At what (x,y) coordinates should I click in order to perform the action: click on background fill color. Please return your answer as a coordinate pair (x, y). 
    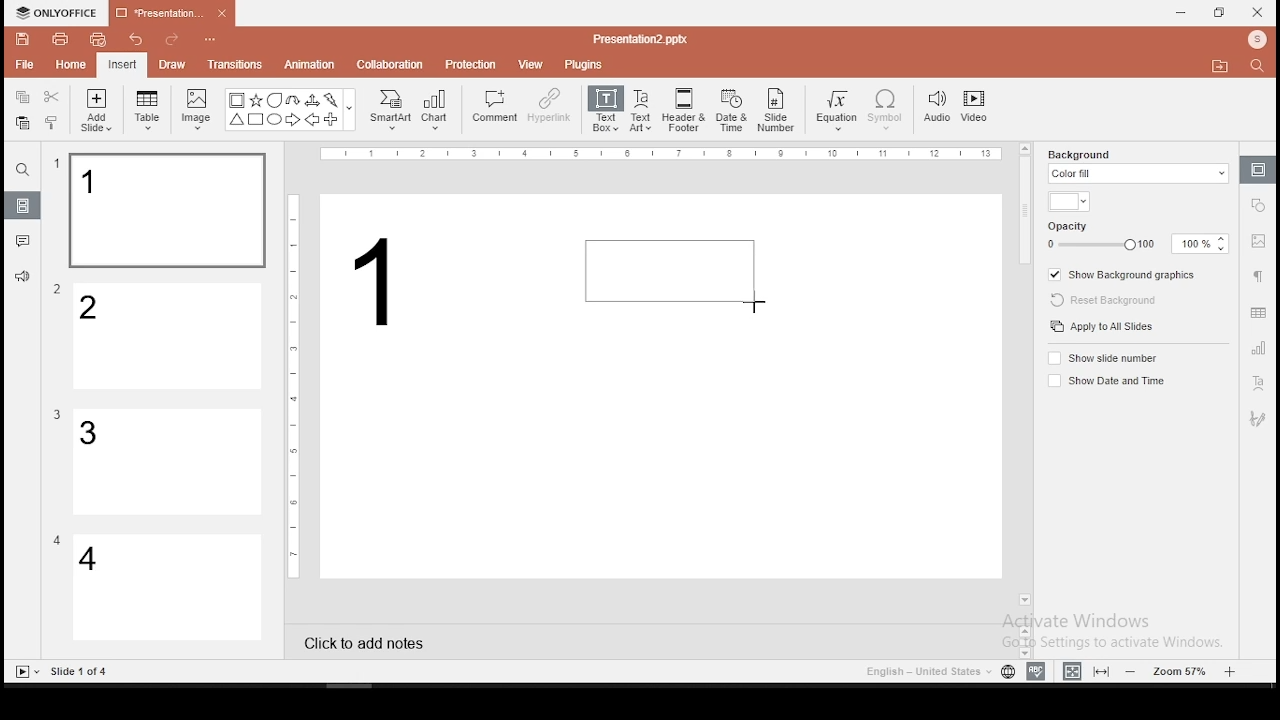
    Looking at the image, I should click on (1070, 203).